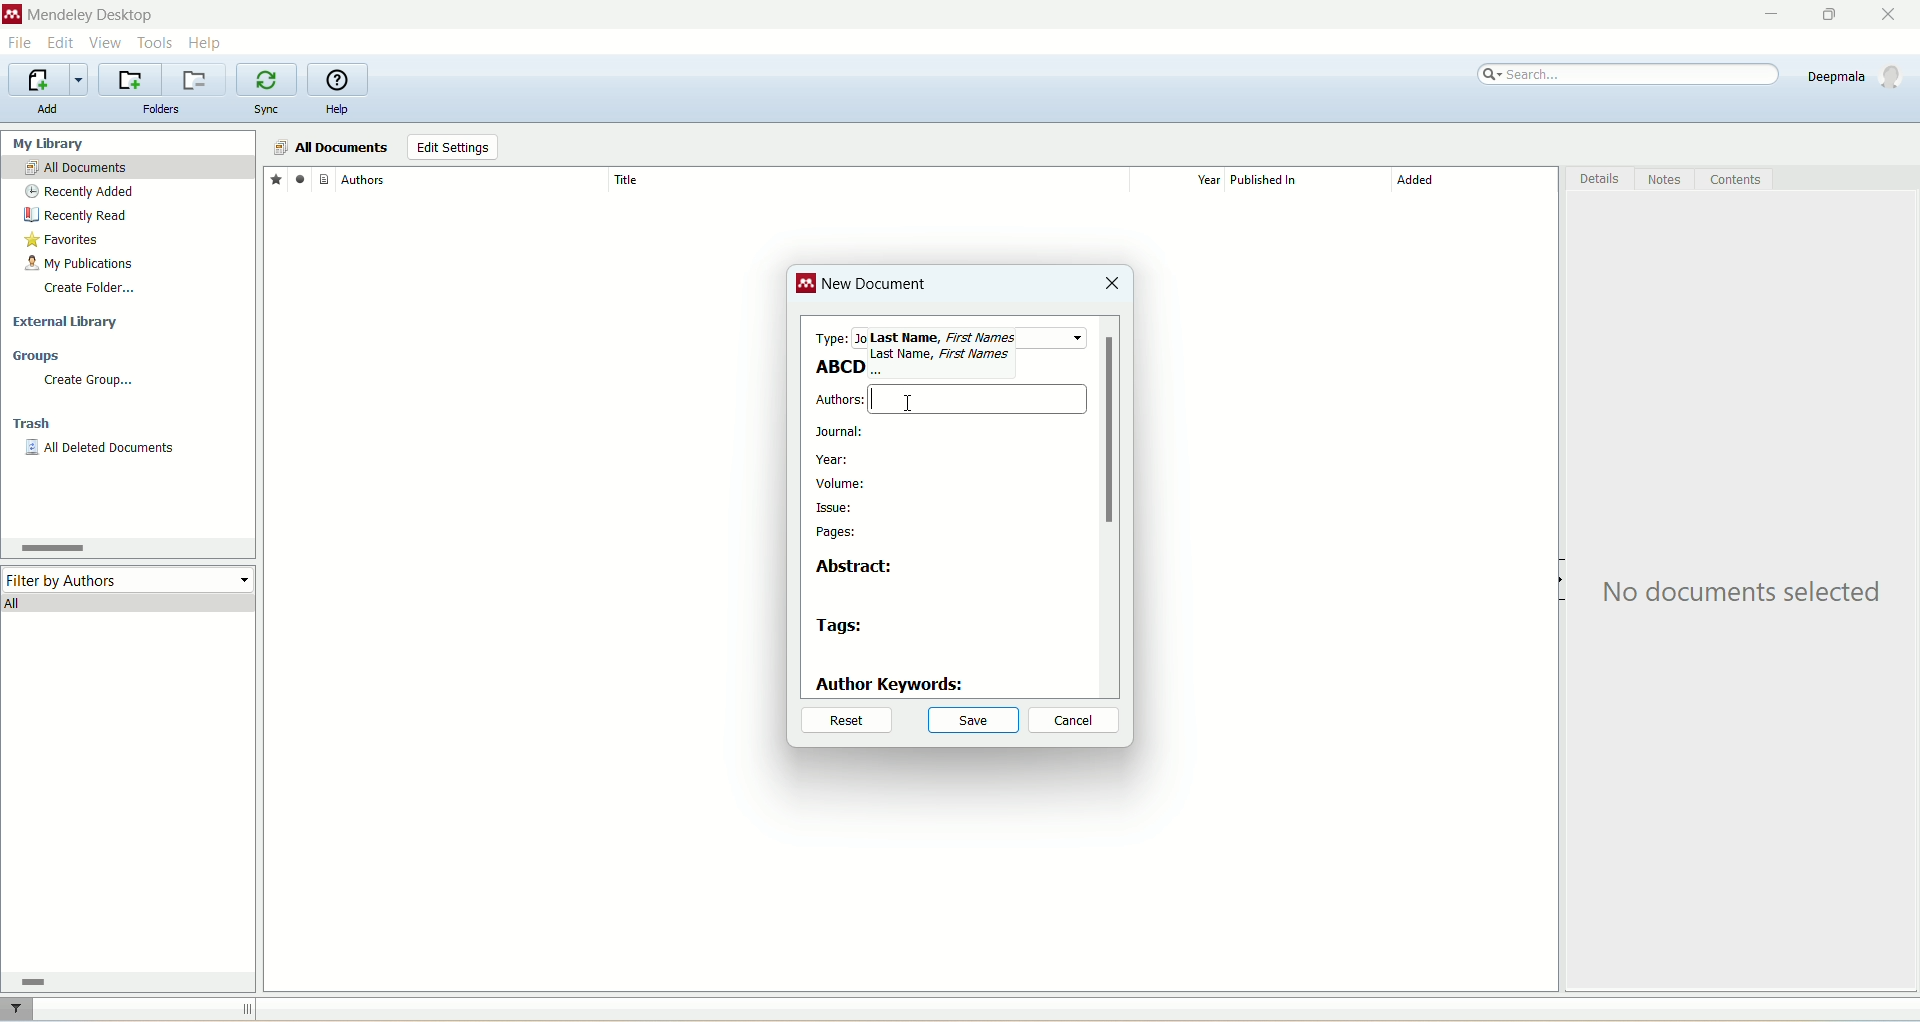  Describe the element at coordinates (830, 334) in the screenshot. I see `type` at that location.